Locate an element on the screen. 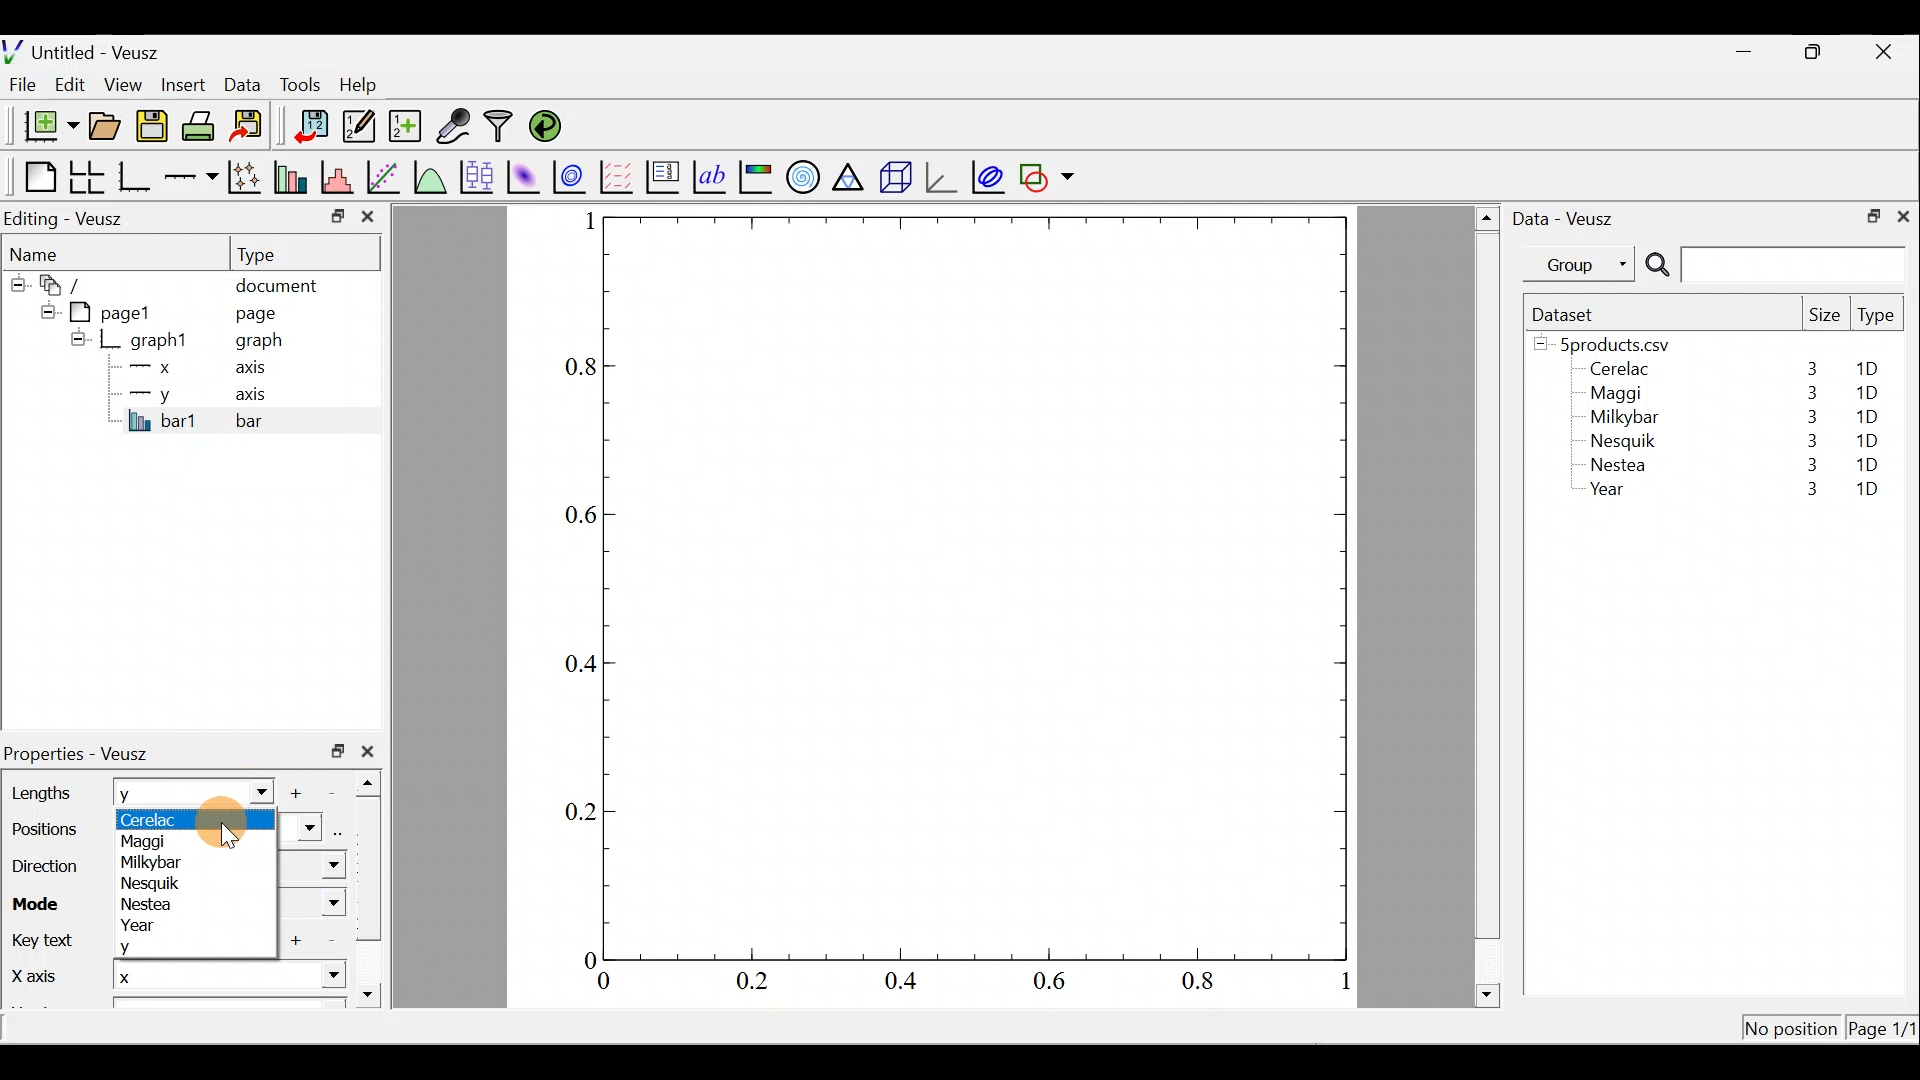 Image resolution: width=1920 pixels, height=1080 pixels. Filter data is located at coordinates (502, 128).